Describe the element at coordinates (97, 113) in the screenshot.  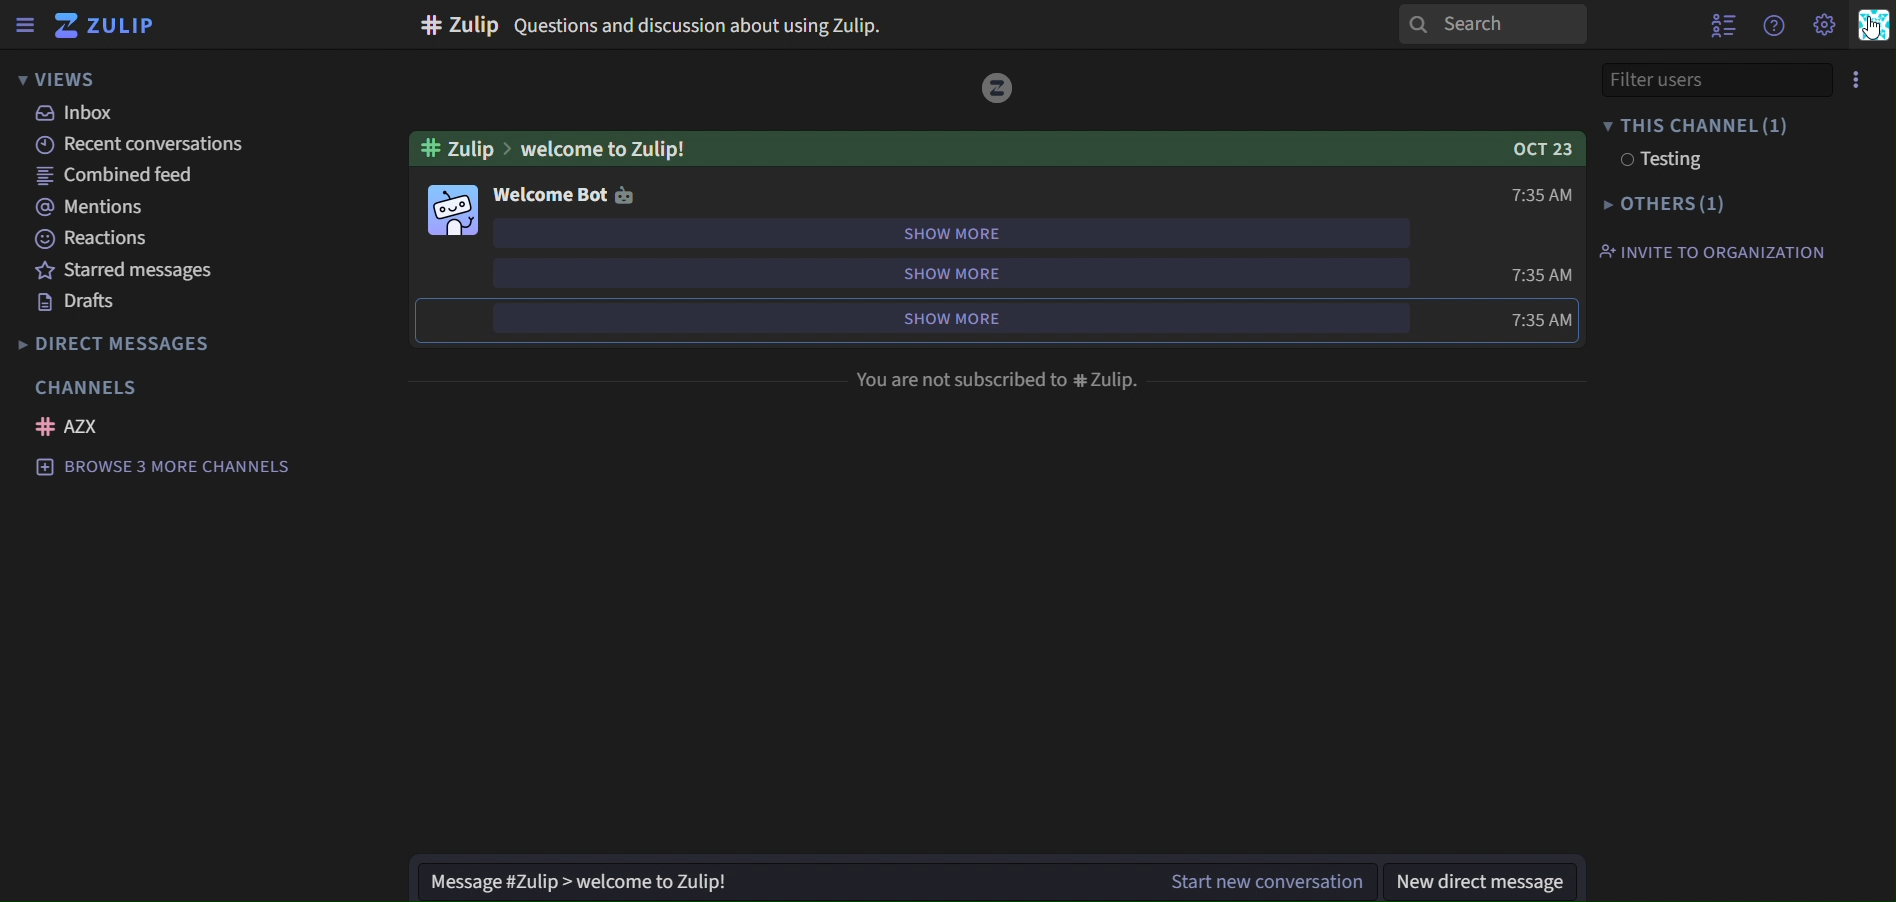
I see `inbox` at that location.